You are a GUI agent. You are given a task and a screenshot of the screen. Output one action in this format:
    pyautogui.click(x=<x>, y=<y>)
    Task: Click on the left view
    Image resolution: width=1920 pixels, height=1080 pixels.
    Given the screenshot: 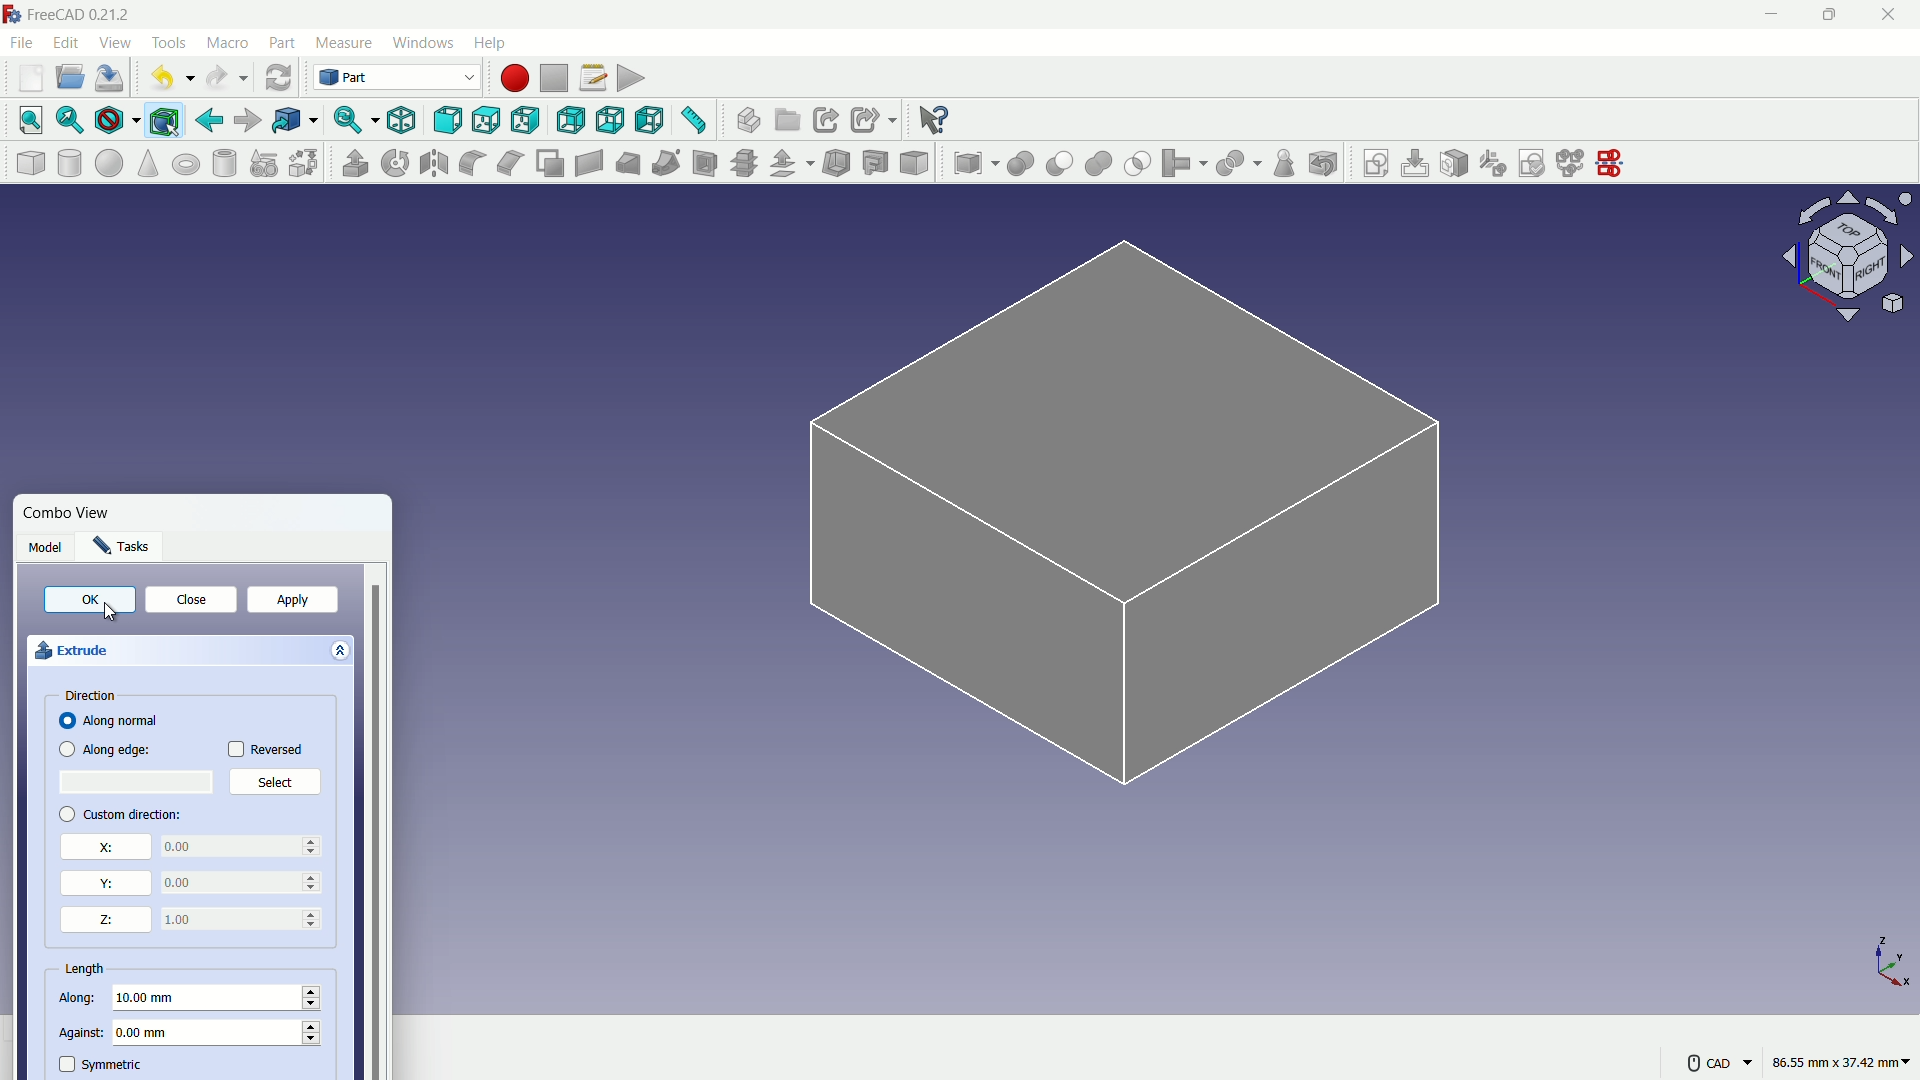 What is the action you would take?
    pyautogui.click(x=649, y=119)
    